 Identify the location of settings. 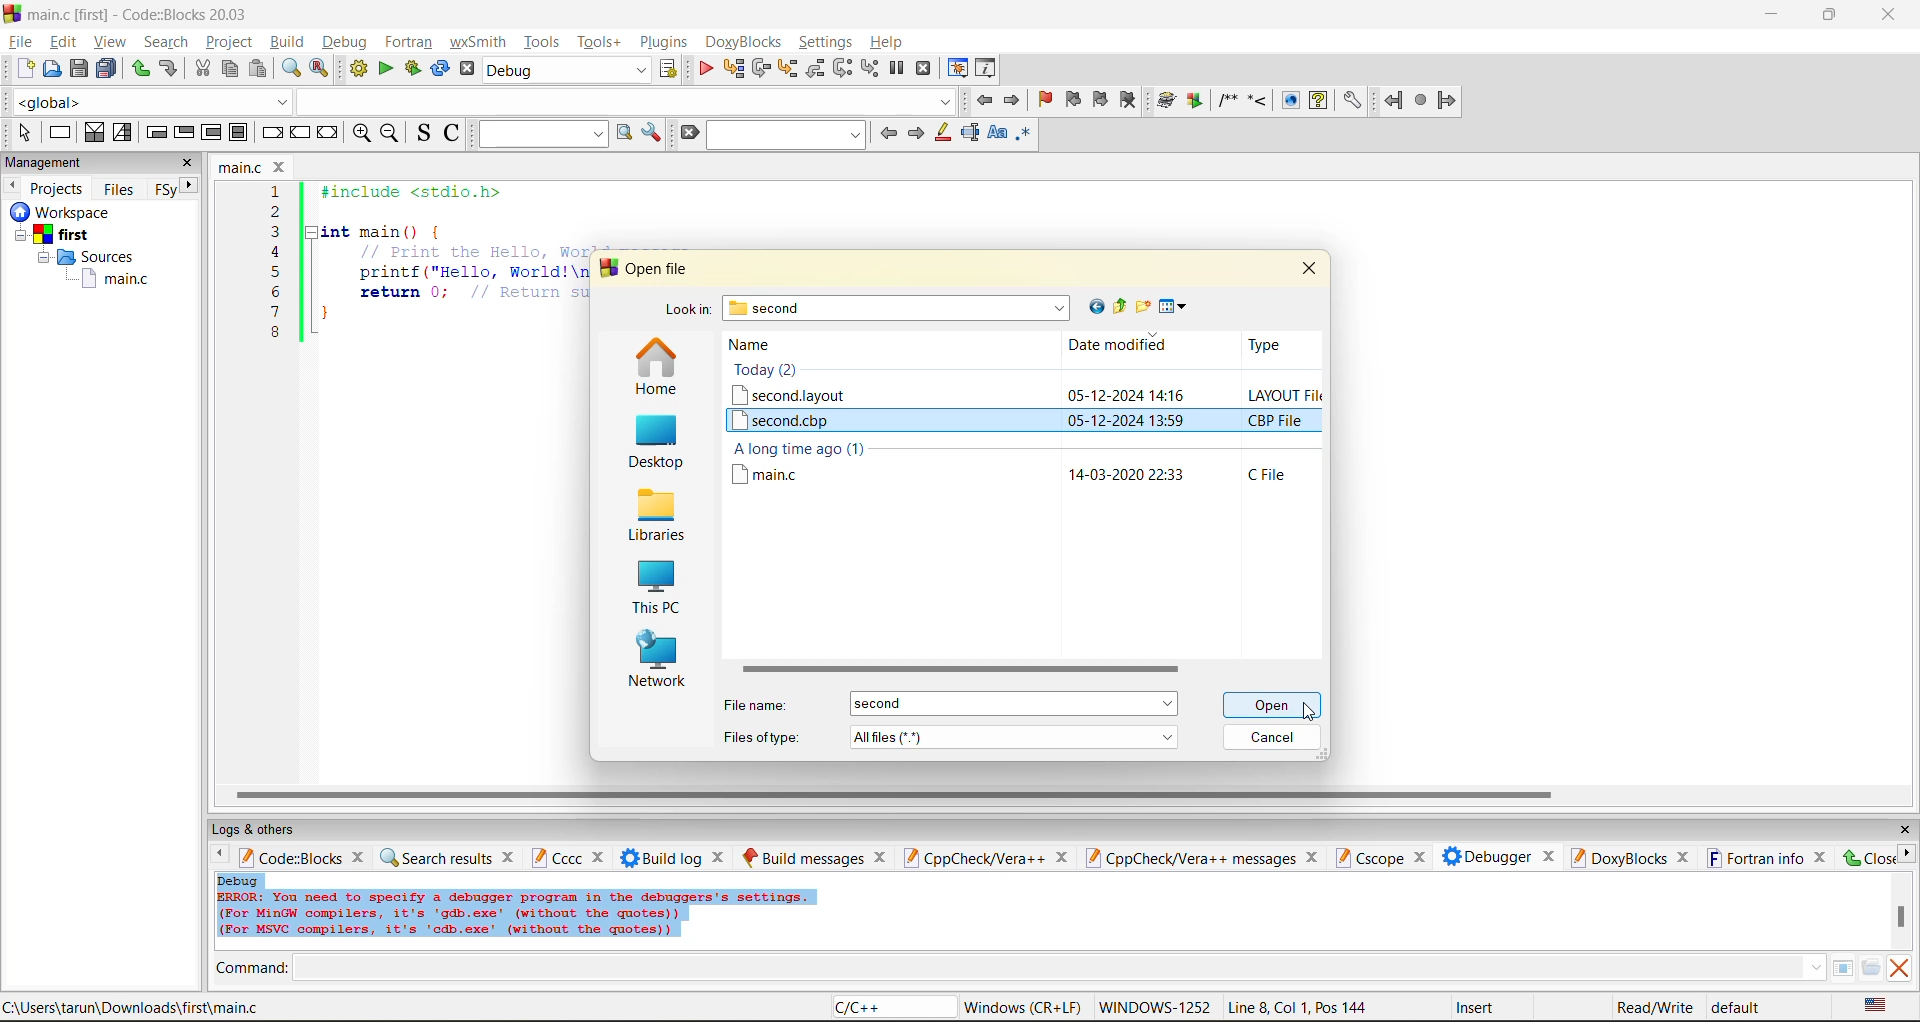
(827, 42).